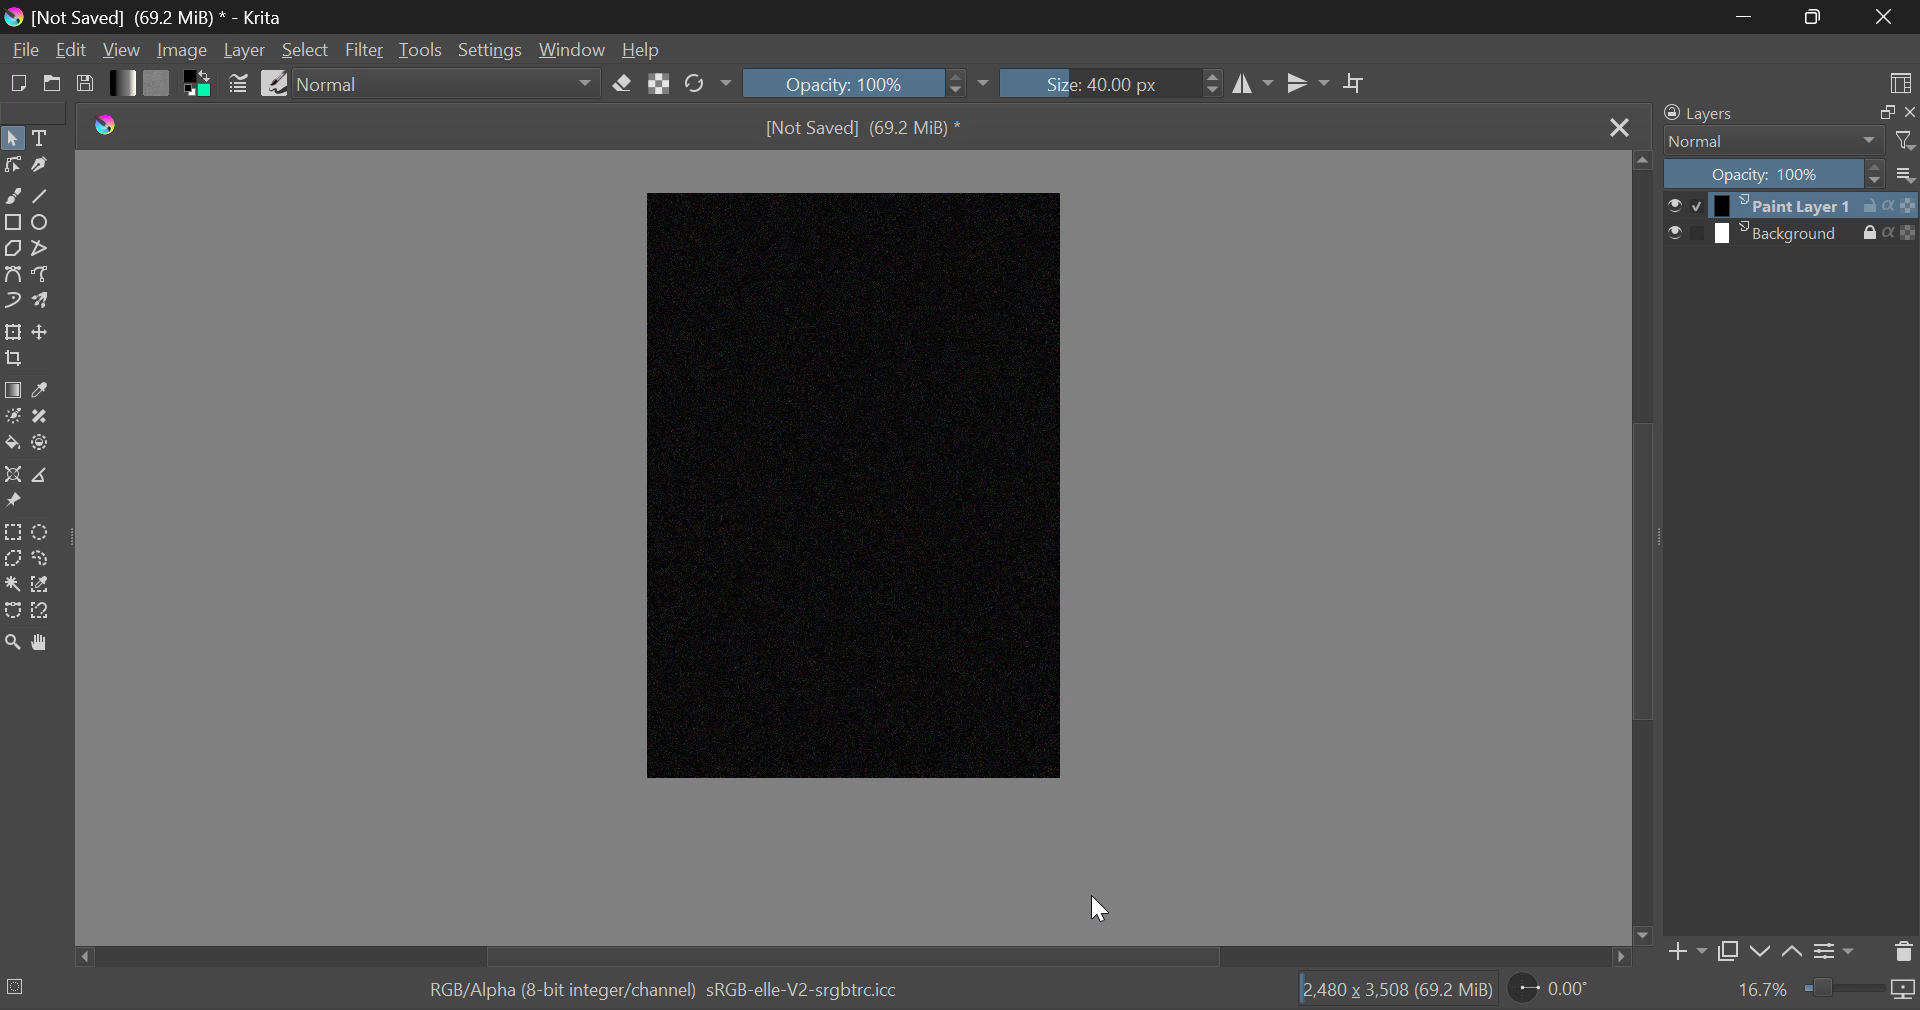  What do you see at coordinates (182, 52) in the screenshot?
I see `Image` at bounding box center [182, 52].